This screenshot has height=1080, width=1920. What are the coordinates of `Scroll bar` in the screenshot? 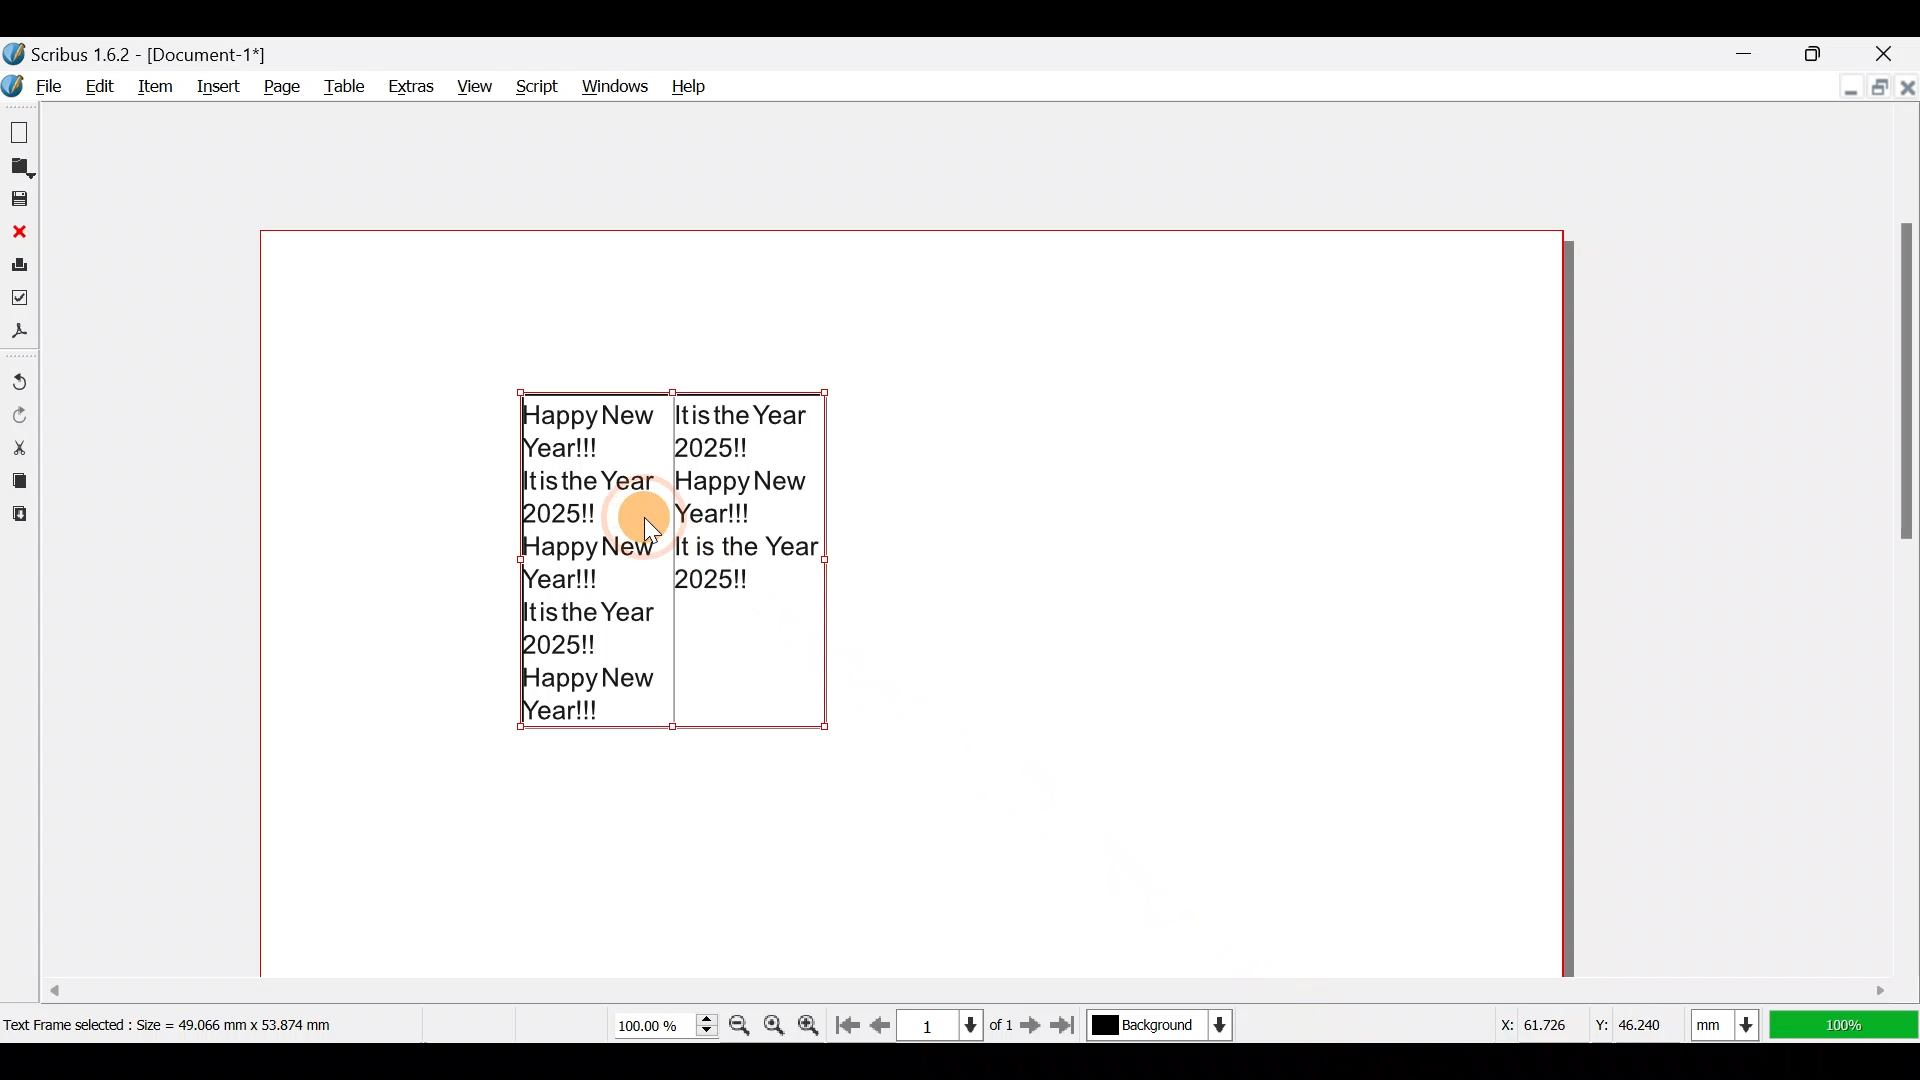 It's located at (808, 983).